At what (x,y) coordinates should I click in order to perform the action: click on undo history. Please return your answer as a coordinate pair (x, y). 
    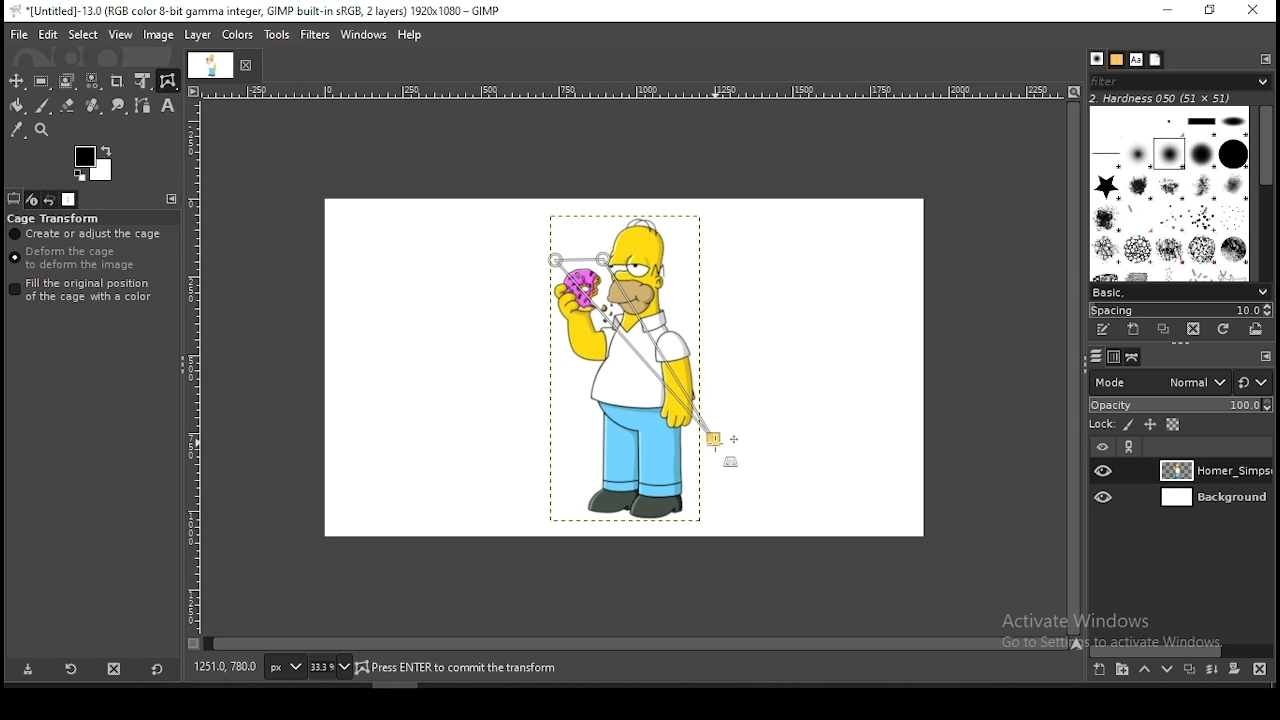
    Looking at the image, I should click on (50, 199).